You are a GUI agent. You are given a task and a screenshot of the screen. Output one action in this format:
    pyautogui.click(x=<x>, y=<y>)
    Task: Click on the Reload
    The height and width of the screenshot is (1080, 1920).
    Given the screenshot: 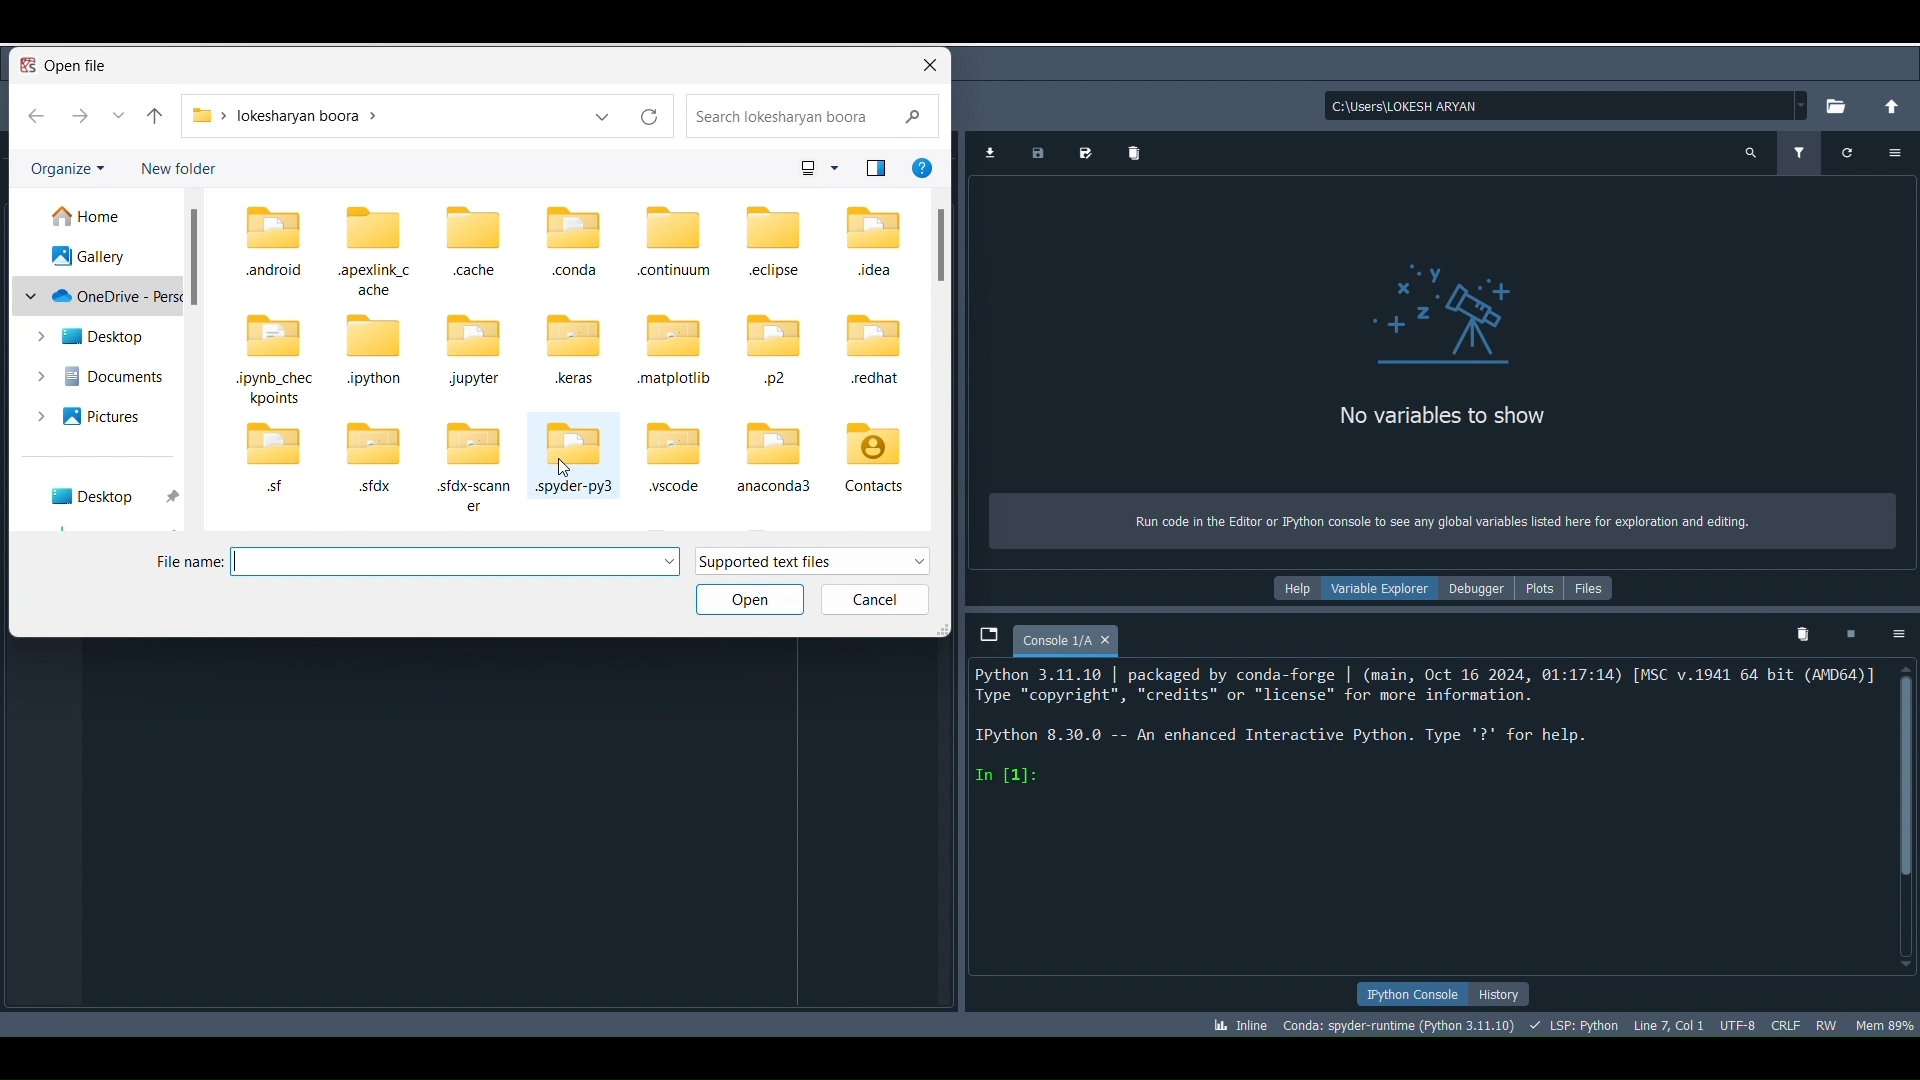 What is the action you would take?
    pyautogui.click(x=650, y=116)
    